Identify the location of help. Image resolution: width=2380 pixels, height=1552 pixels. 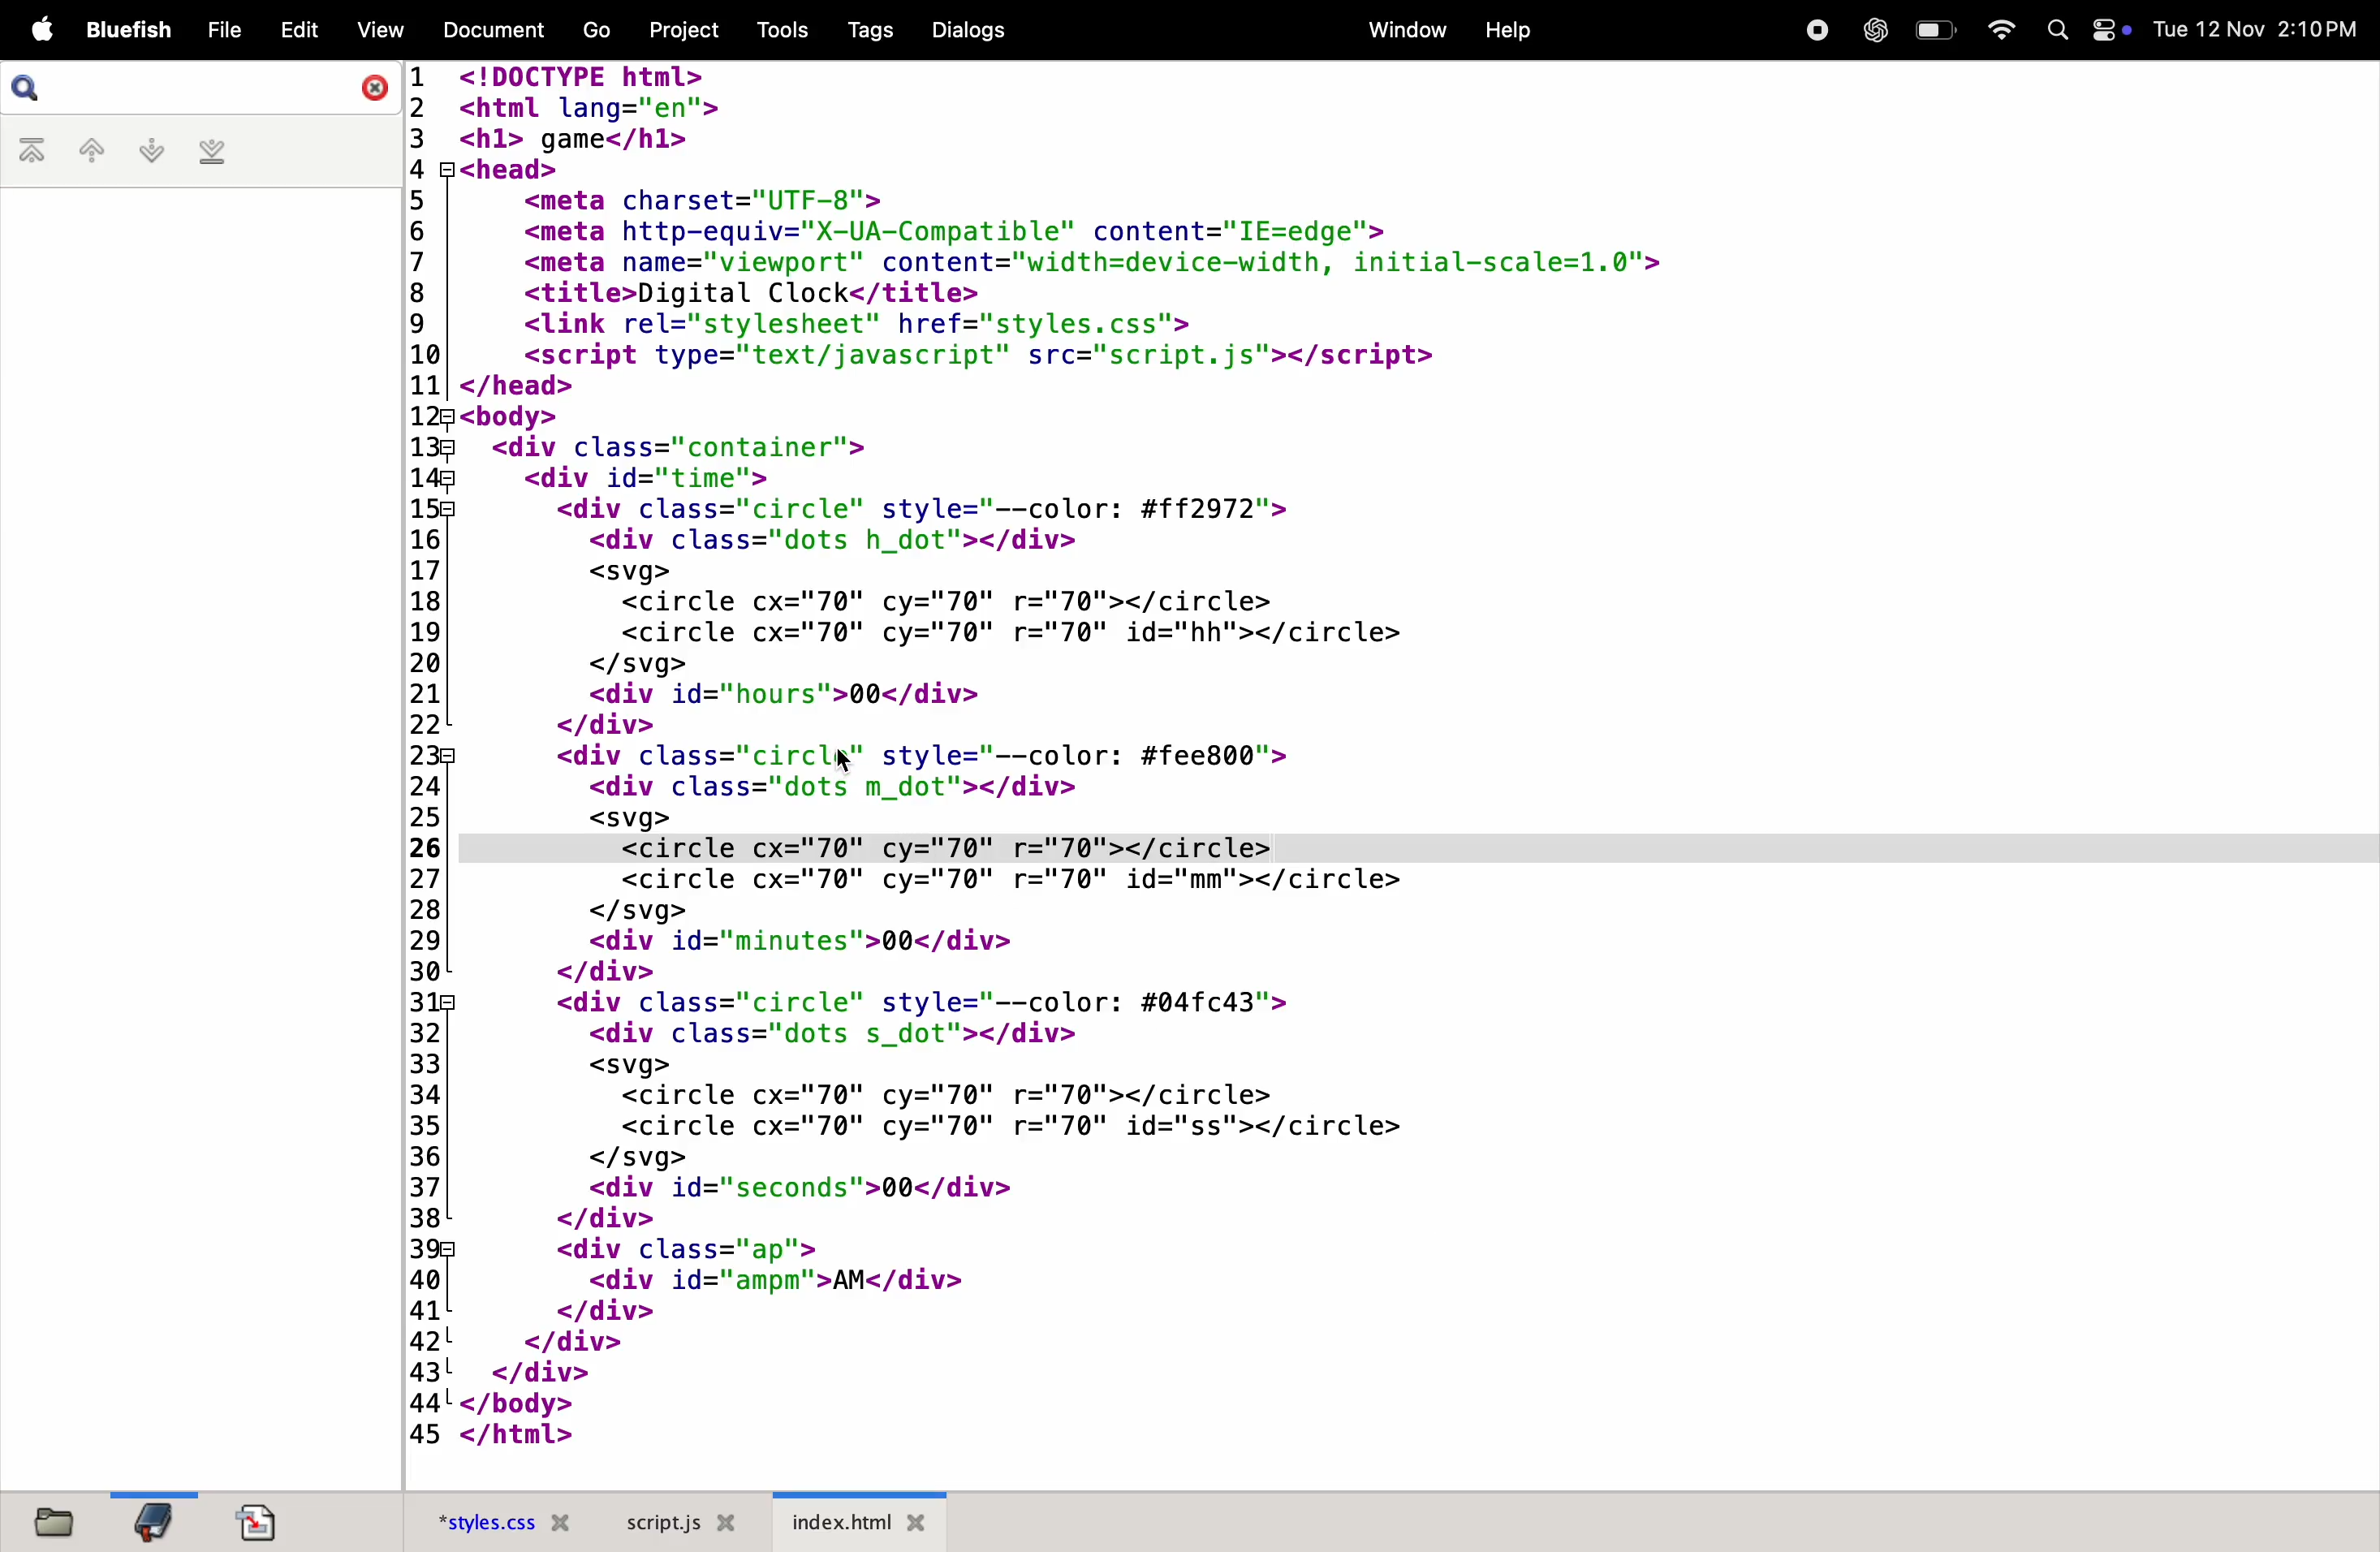
(1512, 33).